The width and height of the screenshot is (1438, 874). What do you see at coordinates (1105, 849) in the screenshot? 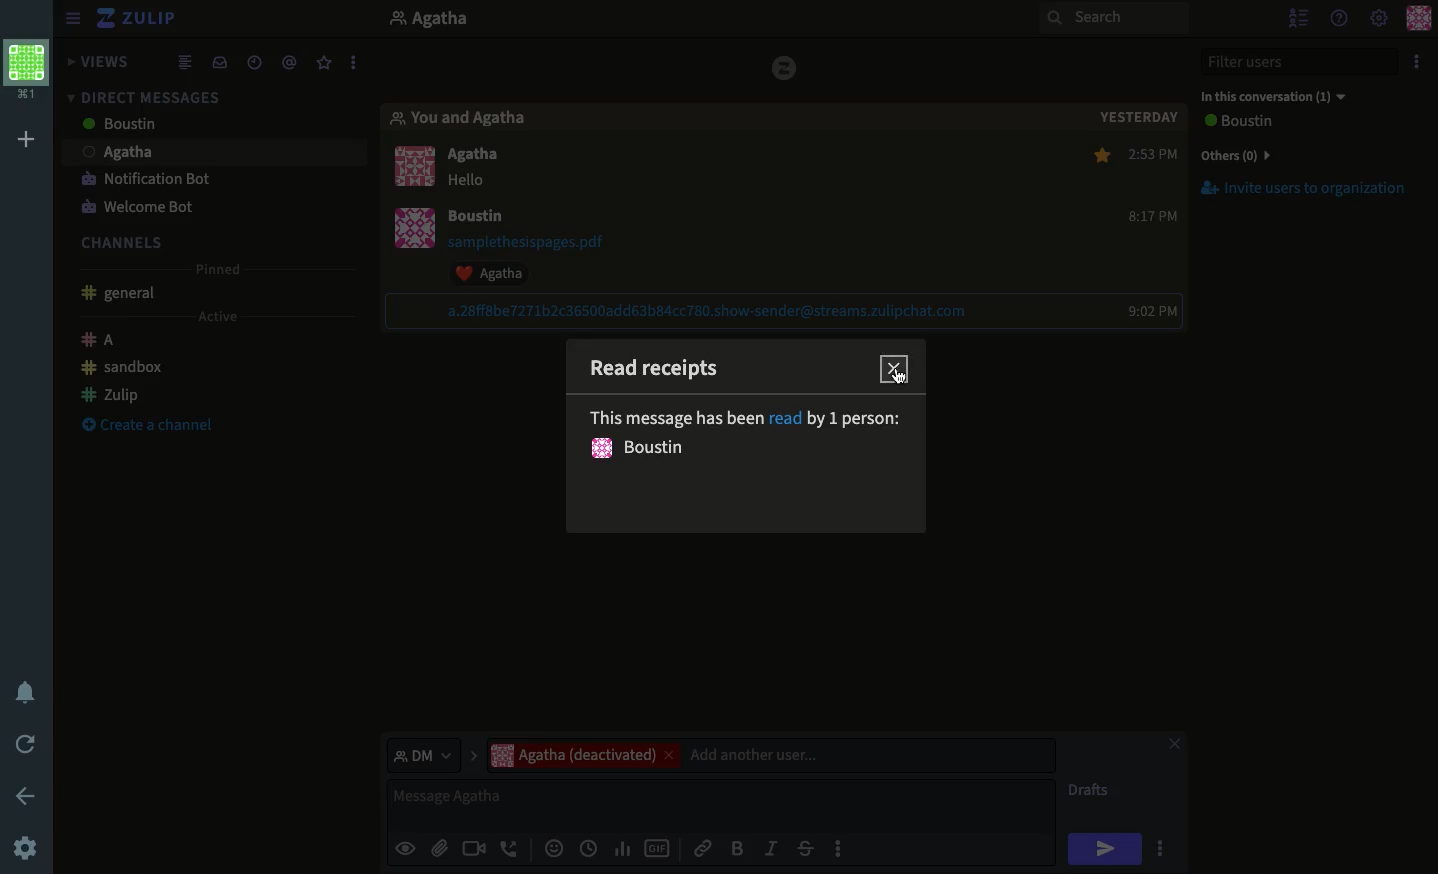
I see `Send` at bounding box center [1105, 849].